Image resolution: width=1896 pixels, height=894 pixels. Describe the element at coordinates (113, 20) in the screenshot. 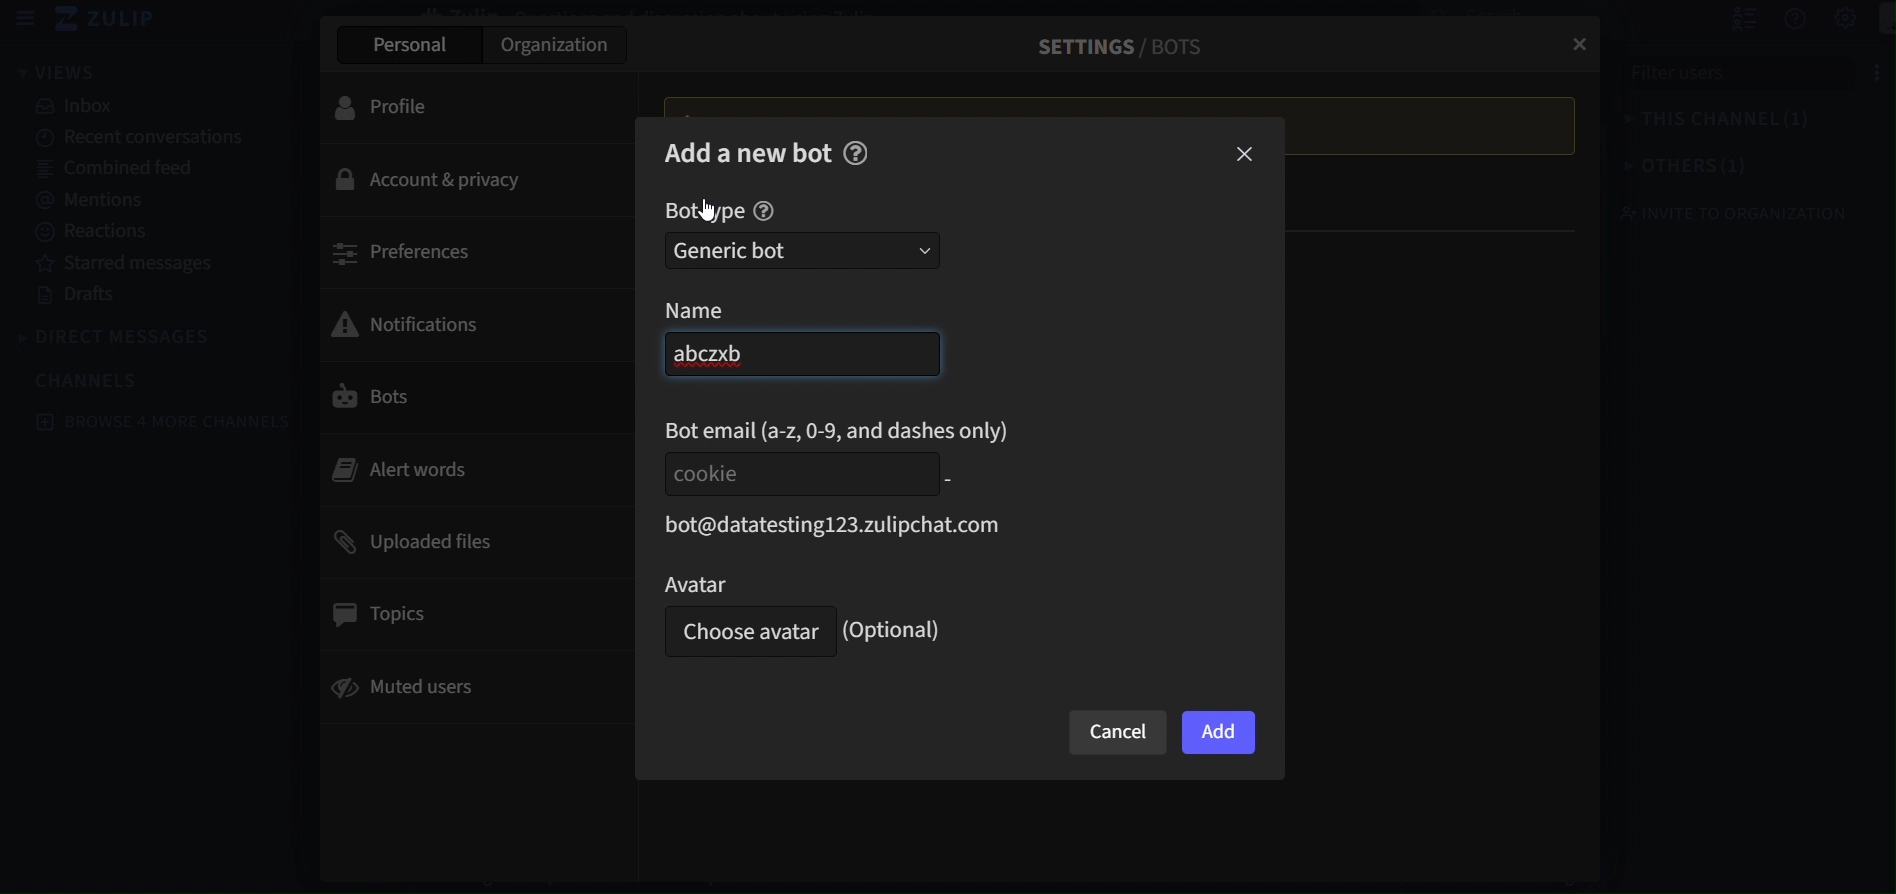

I see `zulip` at that location.